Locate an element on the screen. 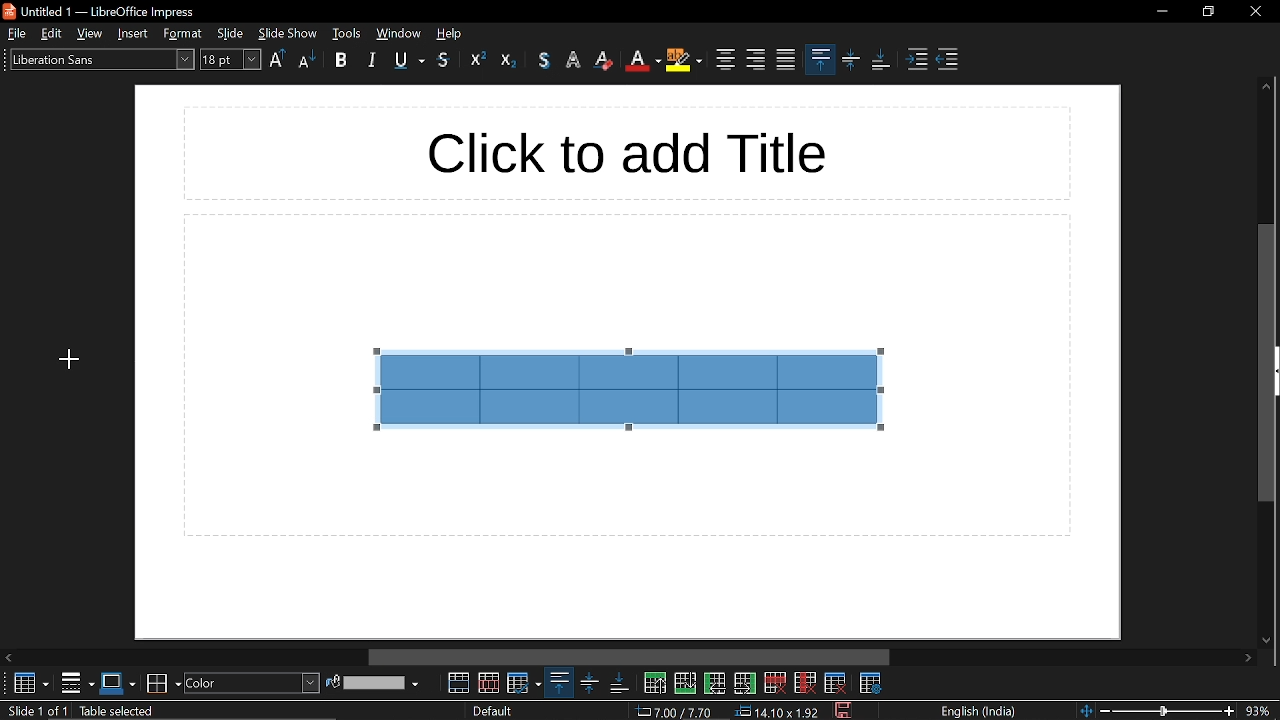 This screenshot has width=1280, height=720. decrease indent is located at coordinates (949, 58).